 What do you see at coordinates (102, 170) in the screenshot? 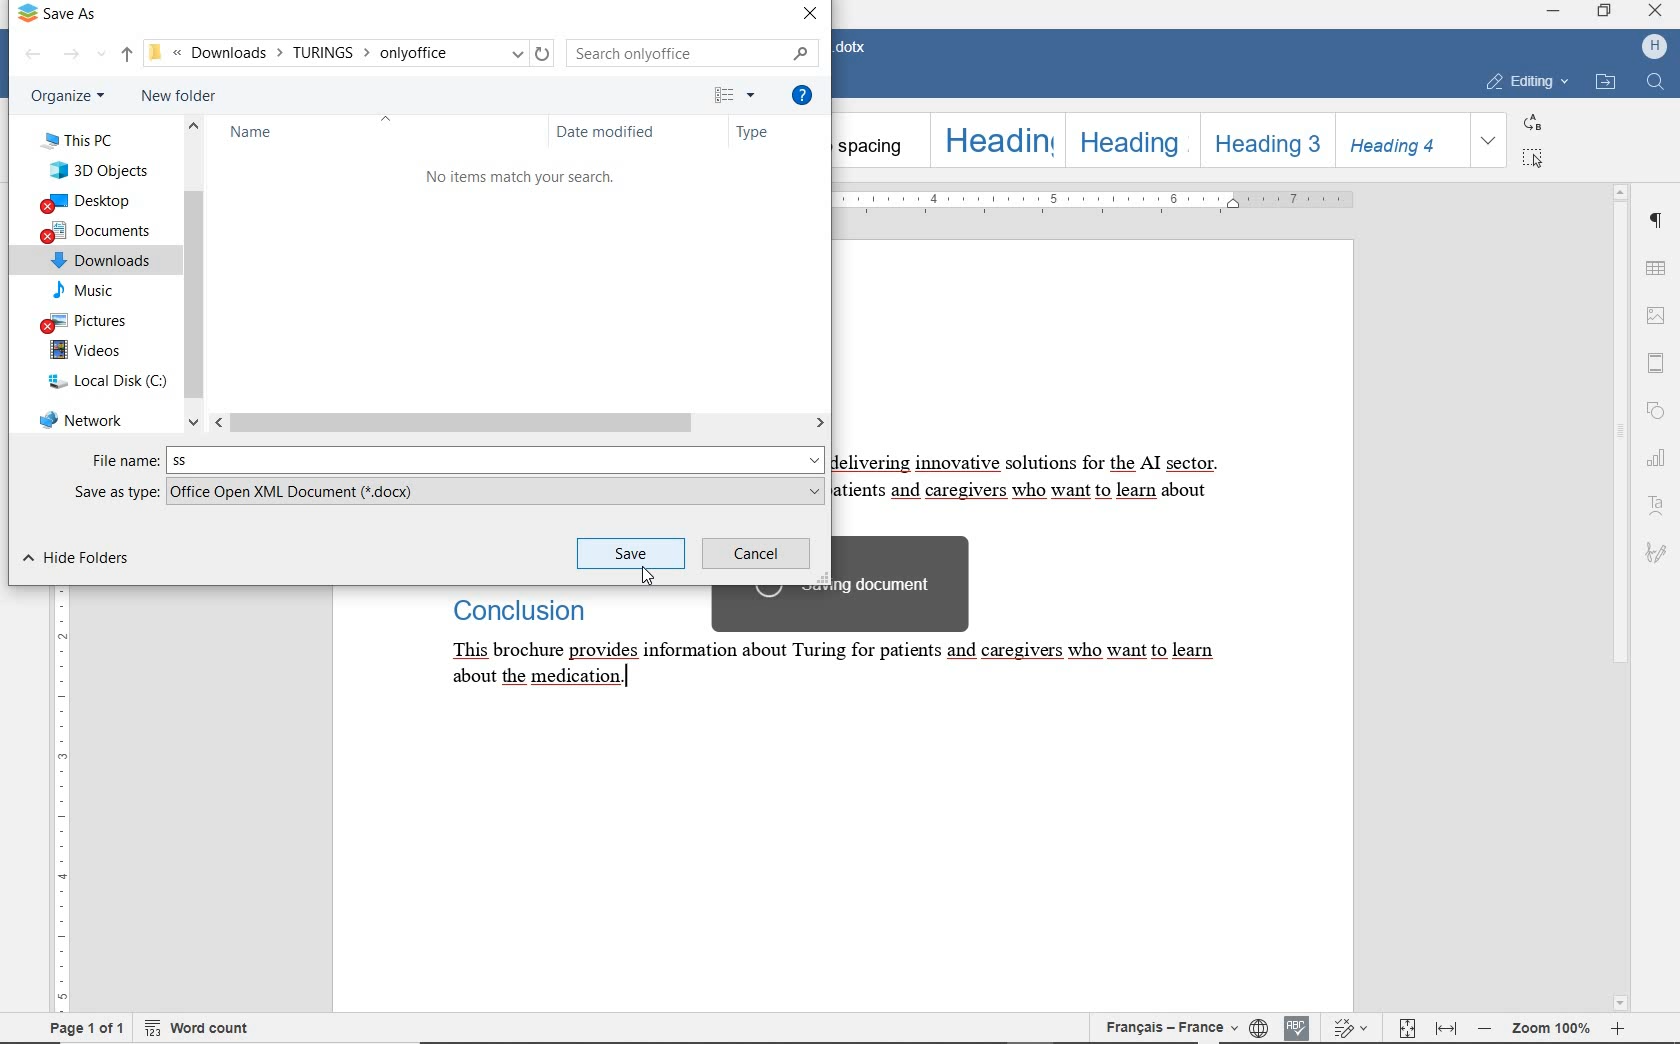
I see `3D OBJECTS` at bounding box center [102, 170].